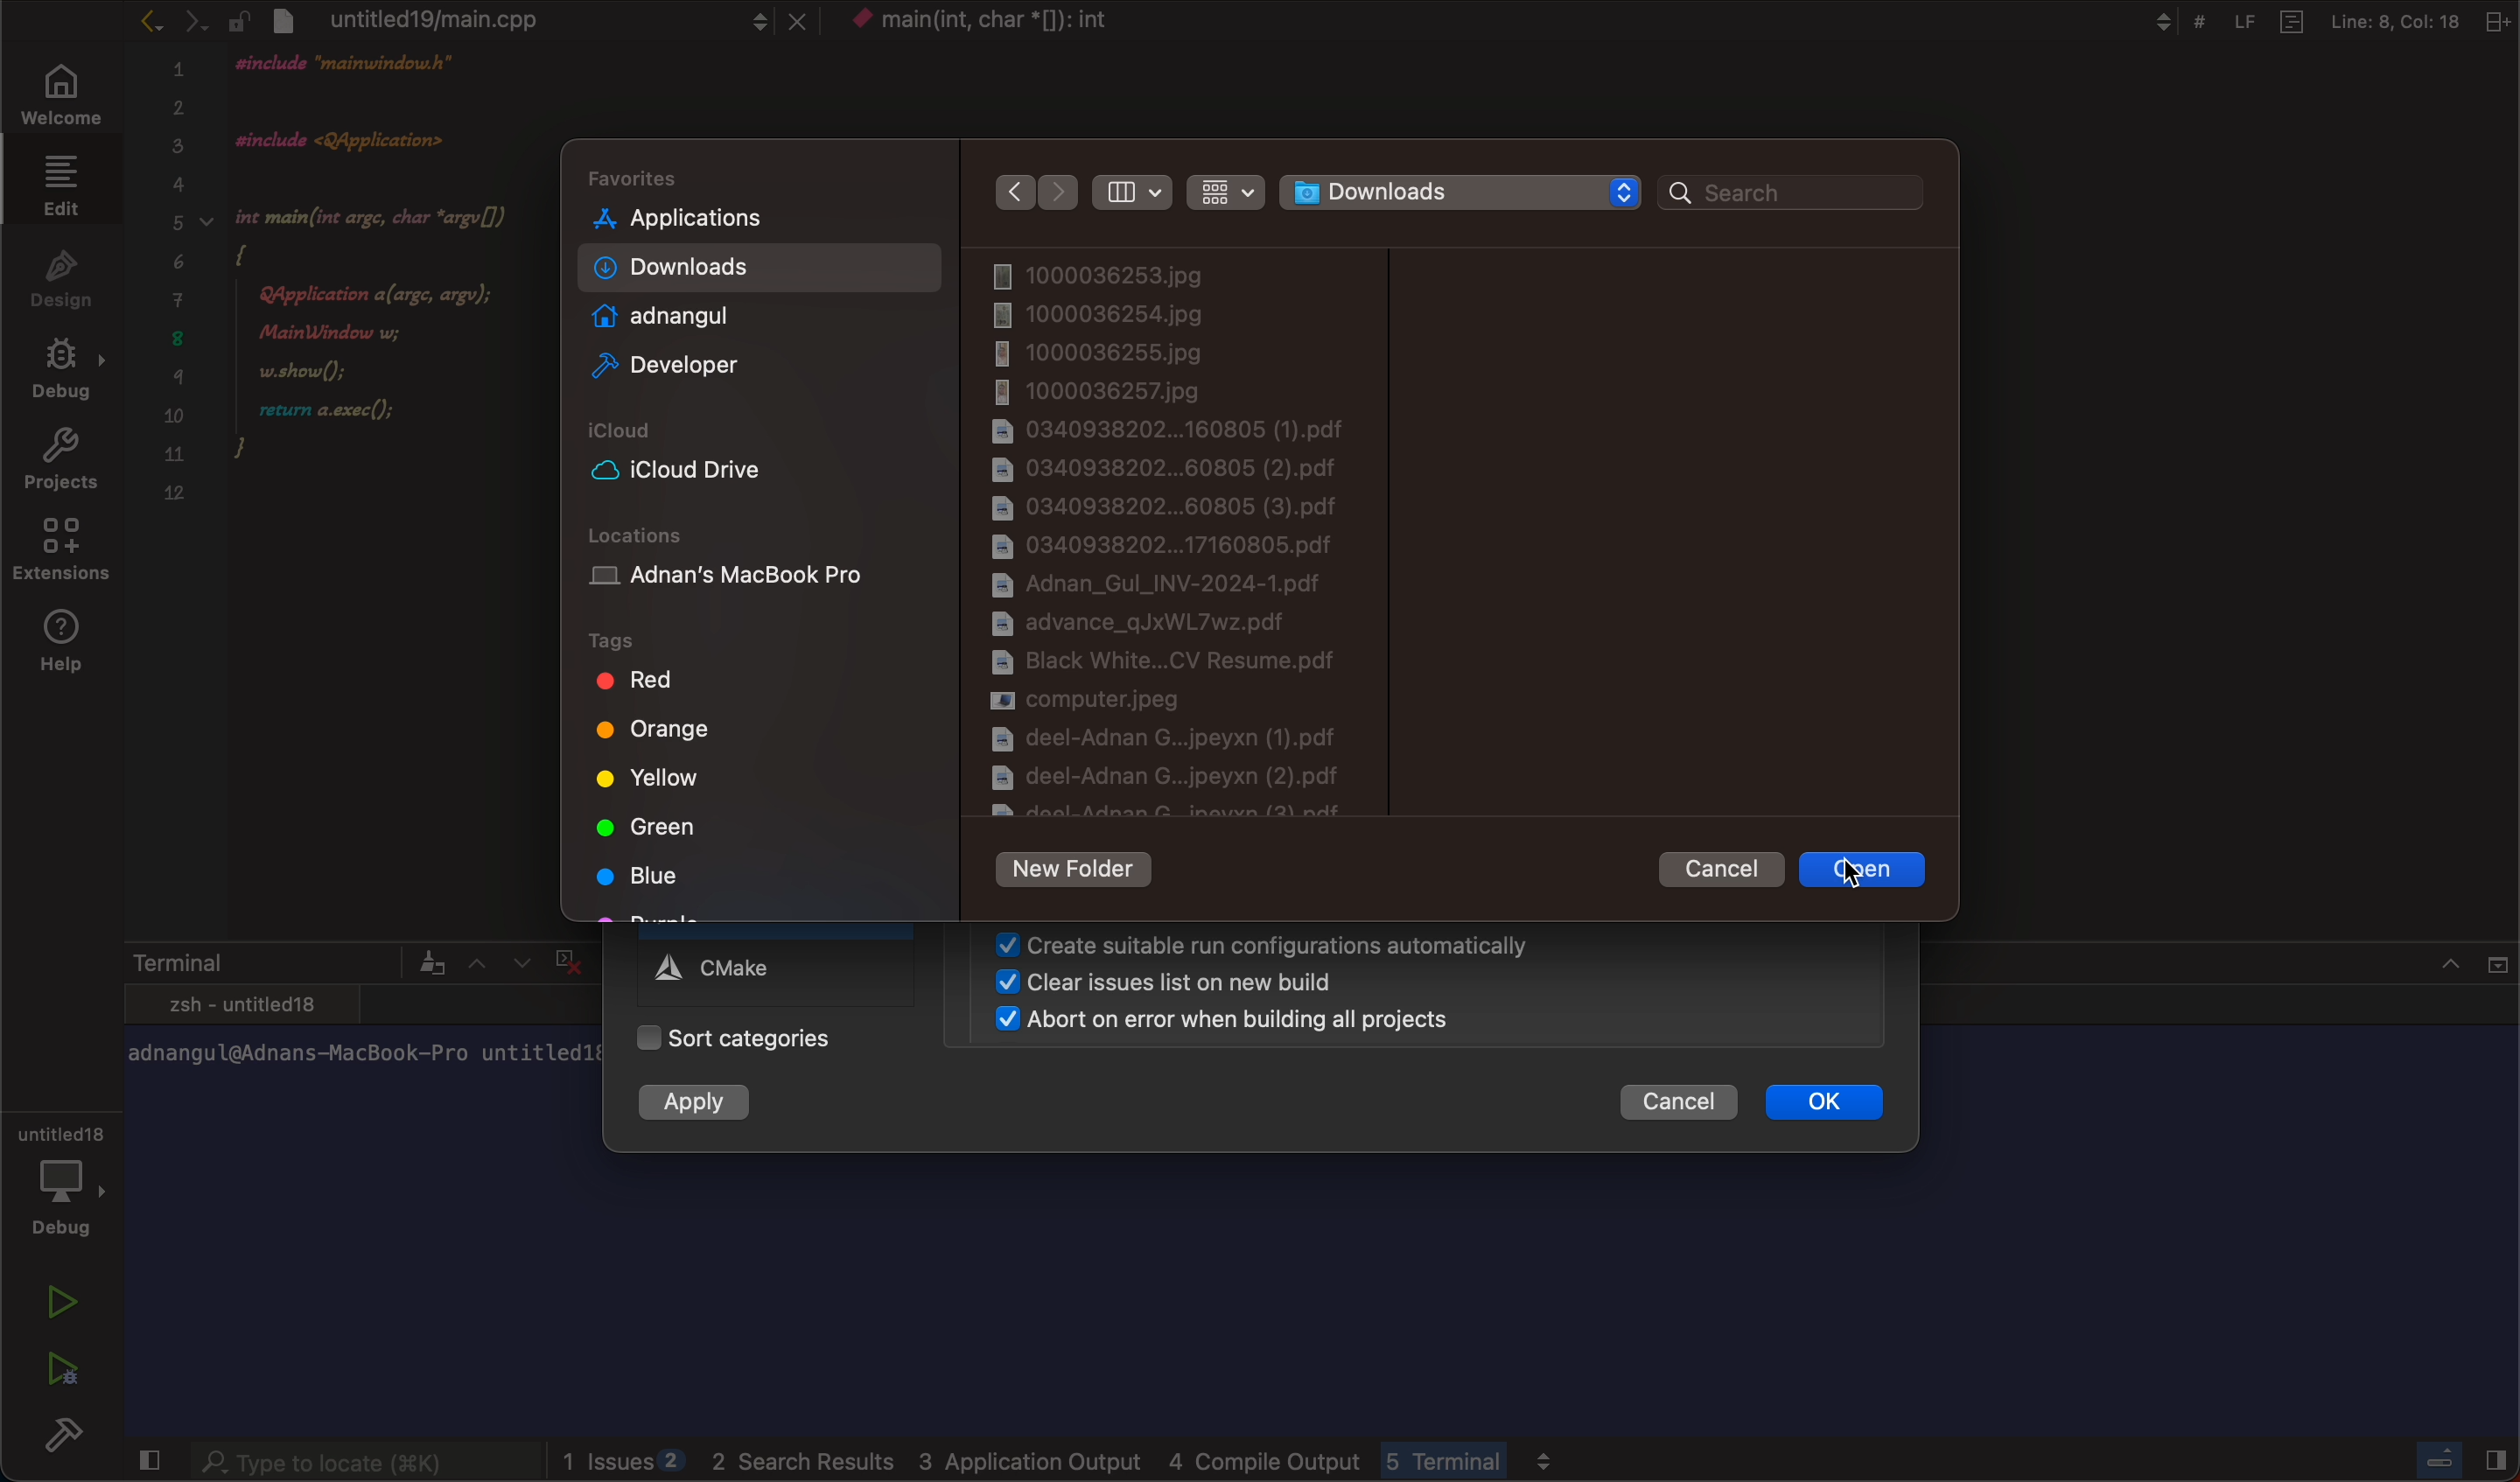 This screenshot has height=1482, width=2520. I want to click on projects, so click(57, 455).